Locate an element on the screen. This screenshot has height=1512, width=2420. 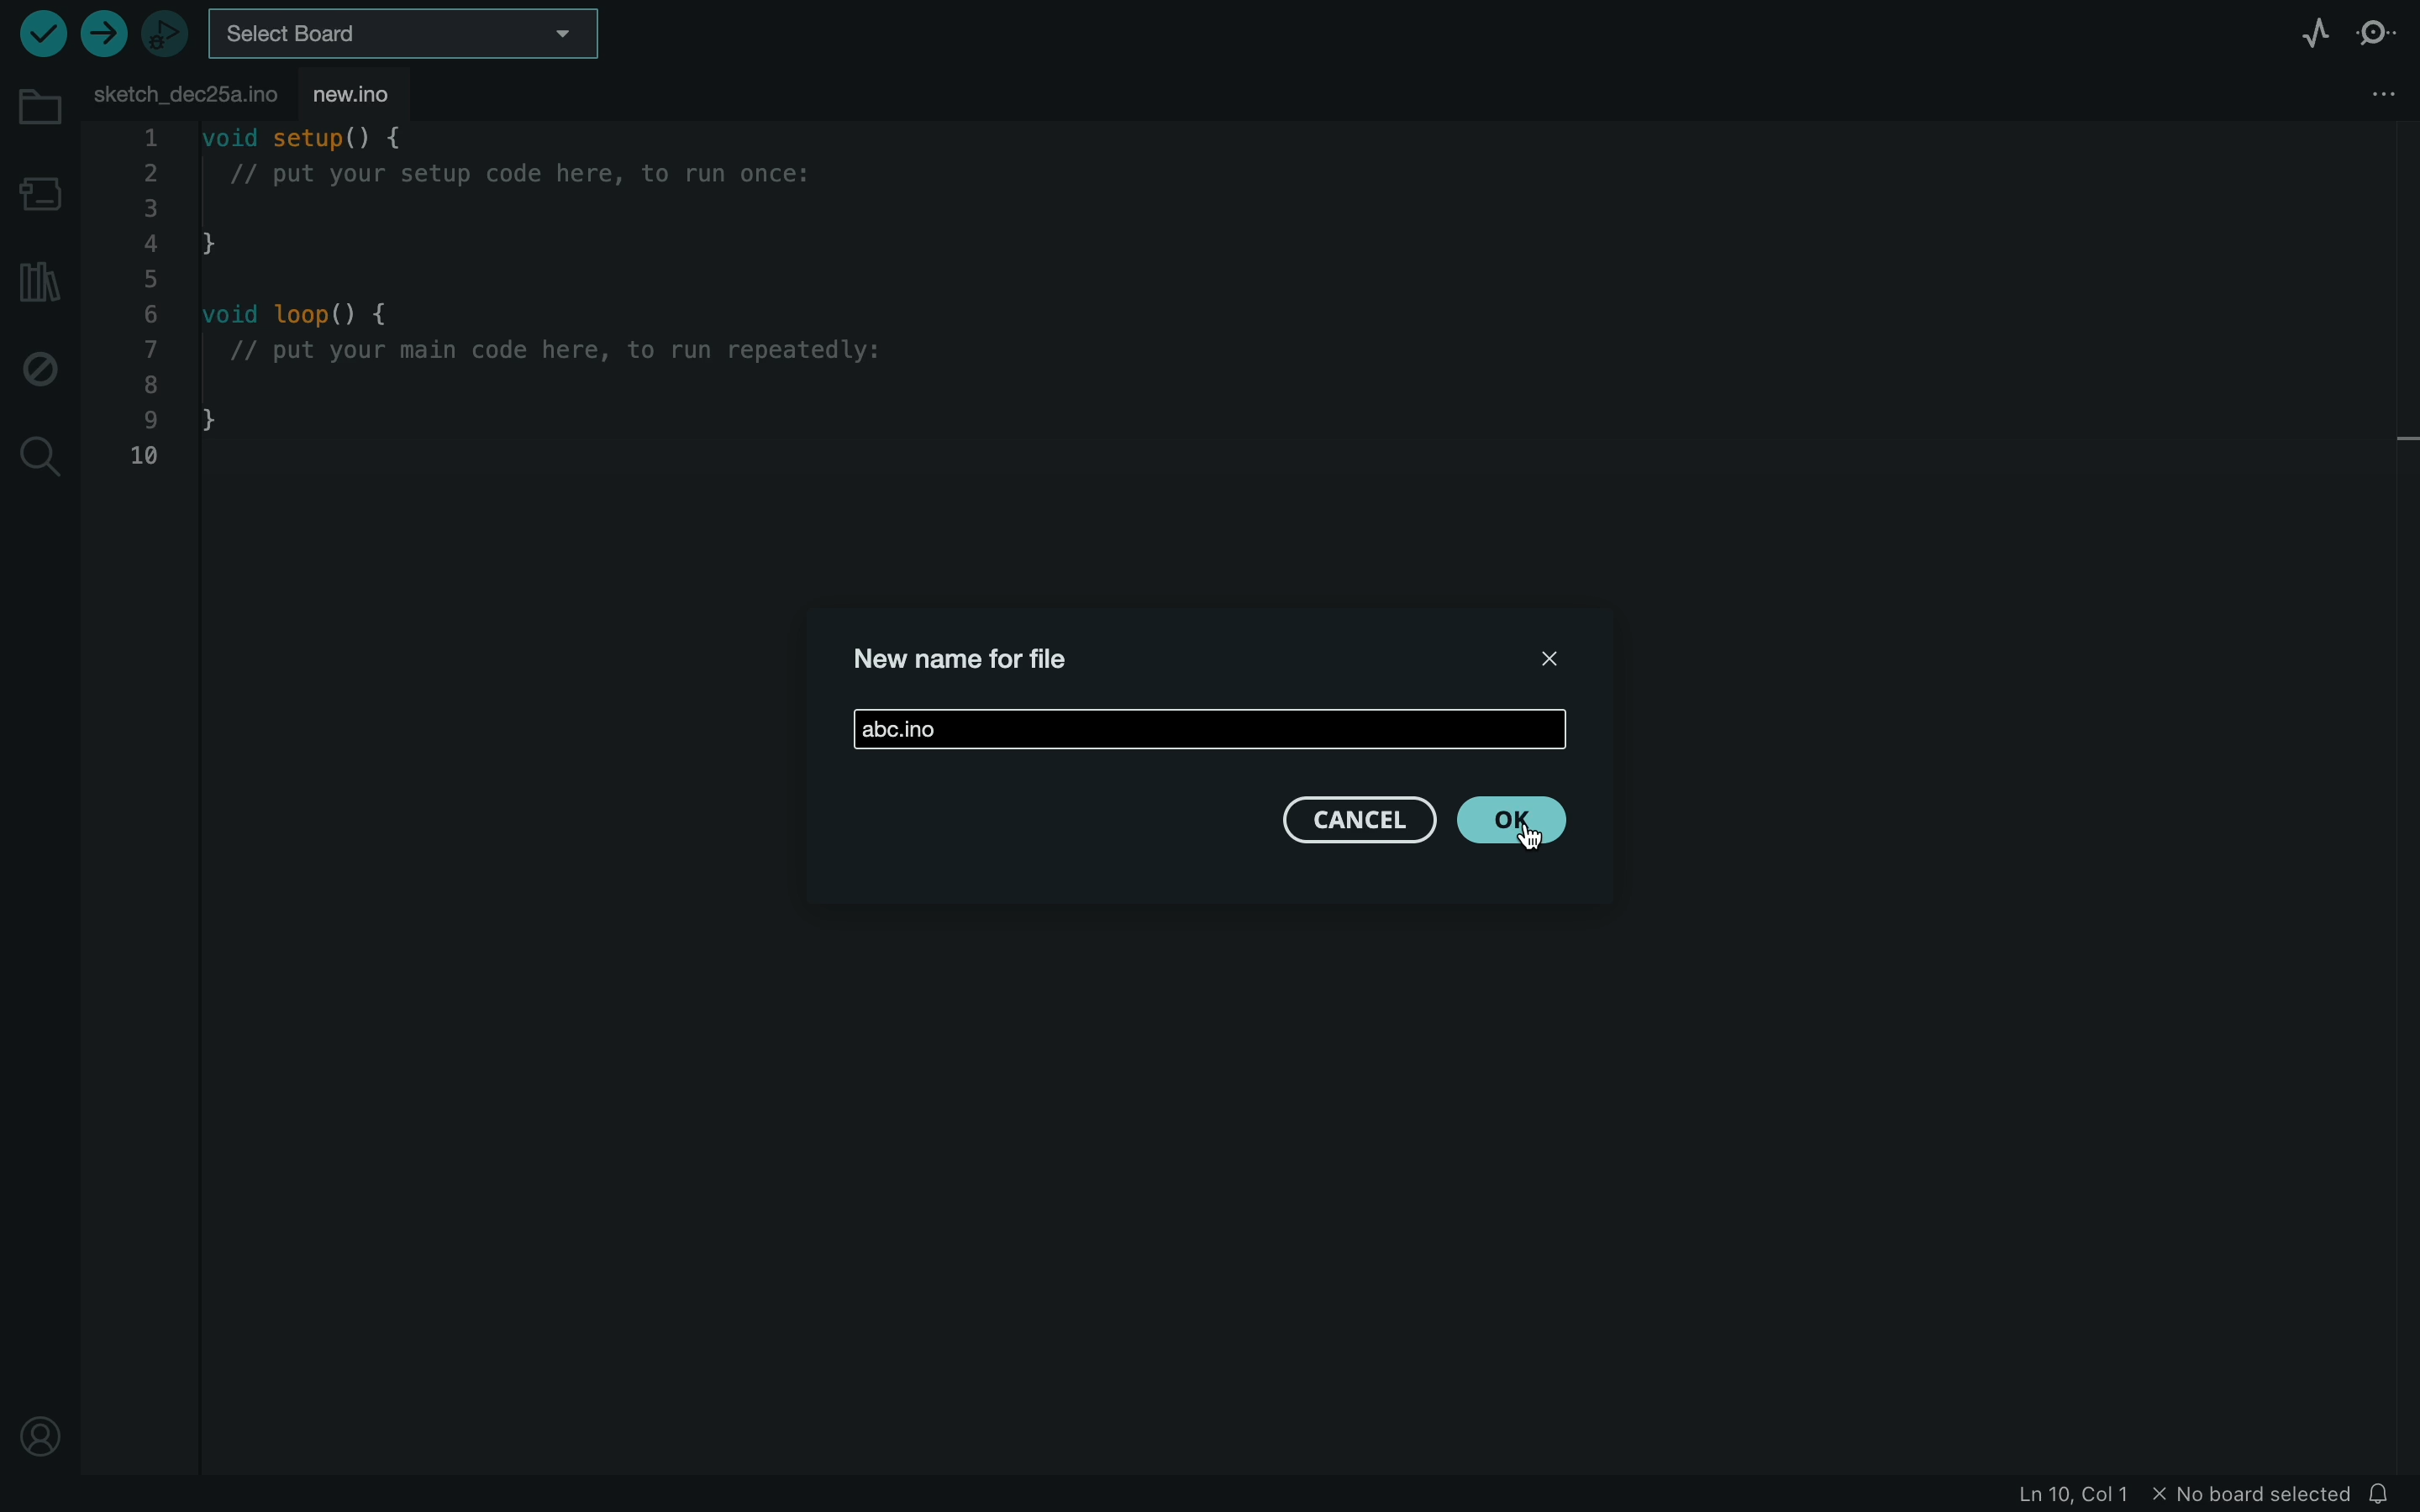
file setting is located at coordinates (2365, 93).